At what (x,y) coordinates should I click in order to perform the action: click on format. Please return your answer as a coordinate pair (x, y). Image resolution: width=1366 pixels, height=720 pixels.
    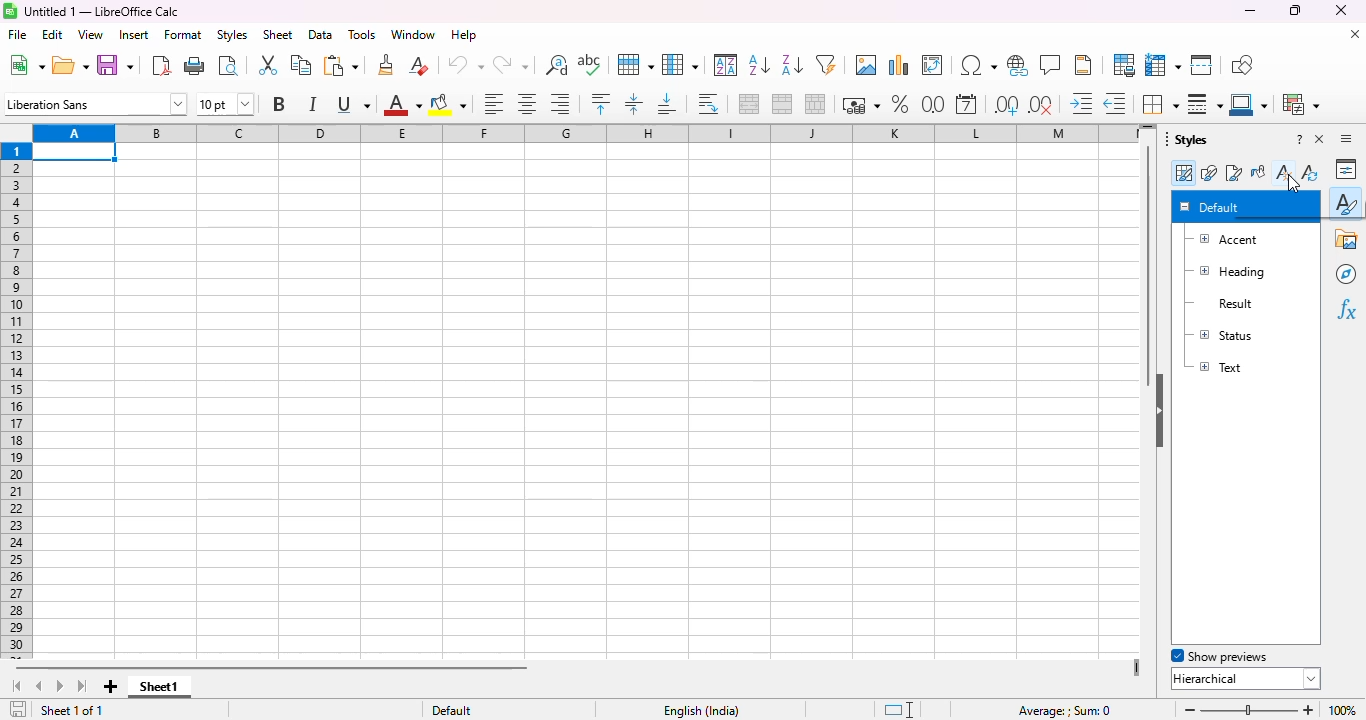
    Looking at the image, I should click on (184, 35).